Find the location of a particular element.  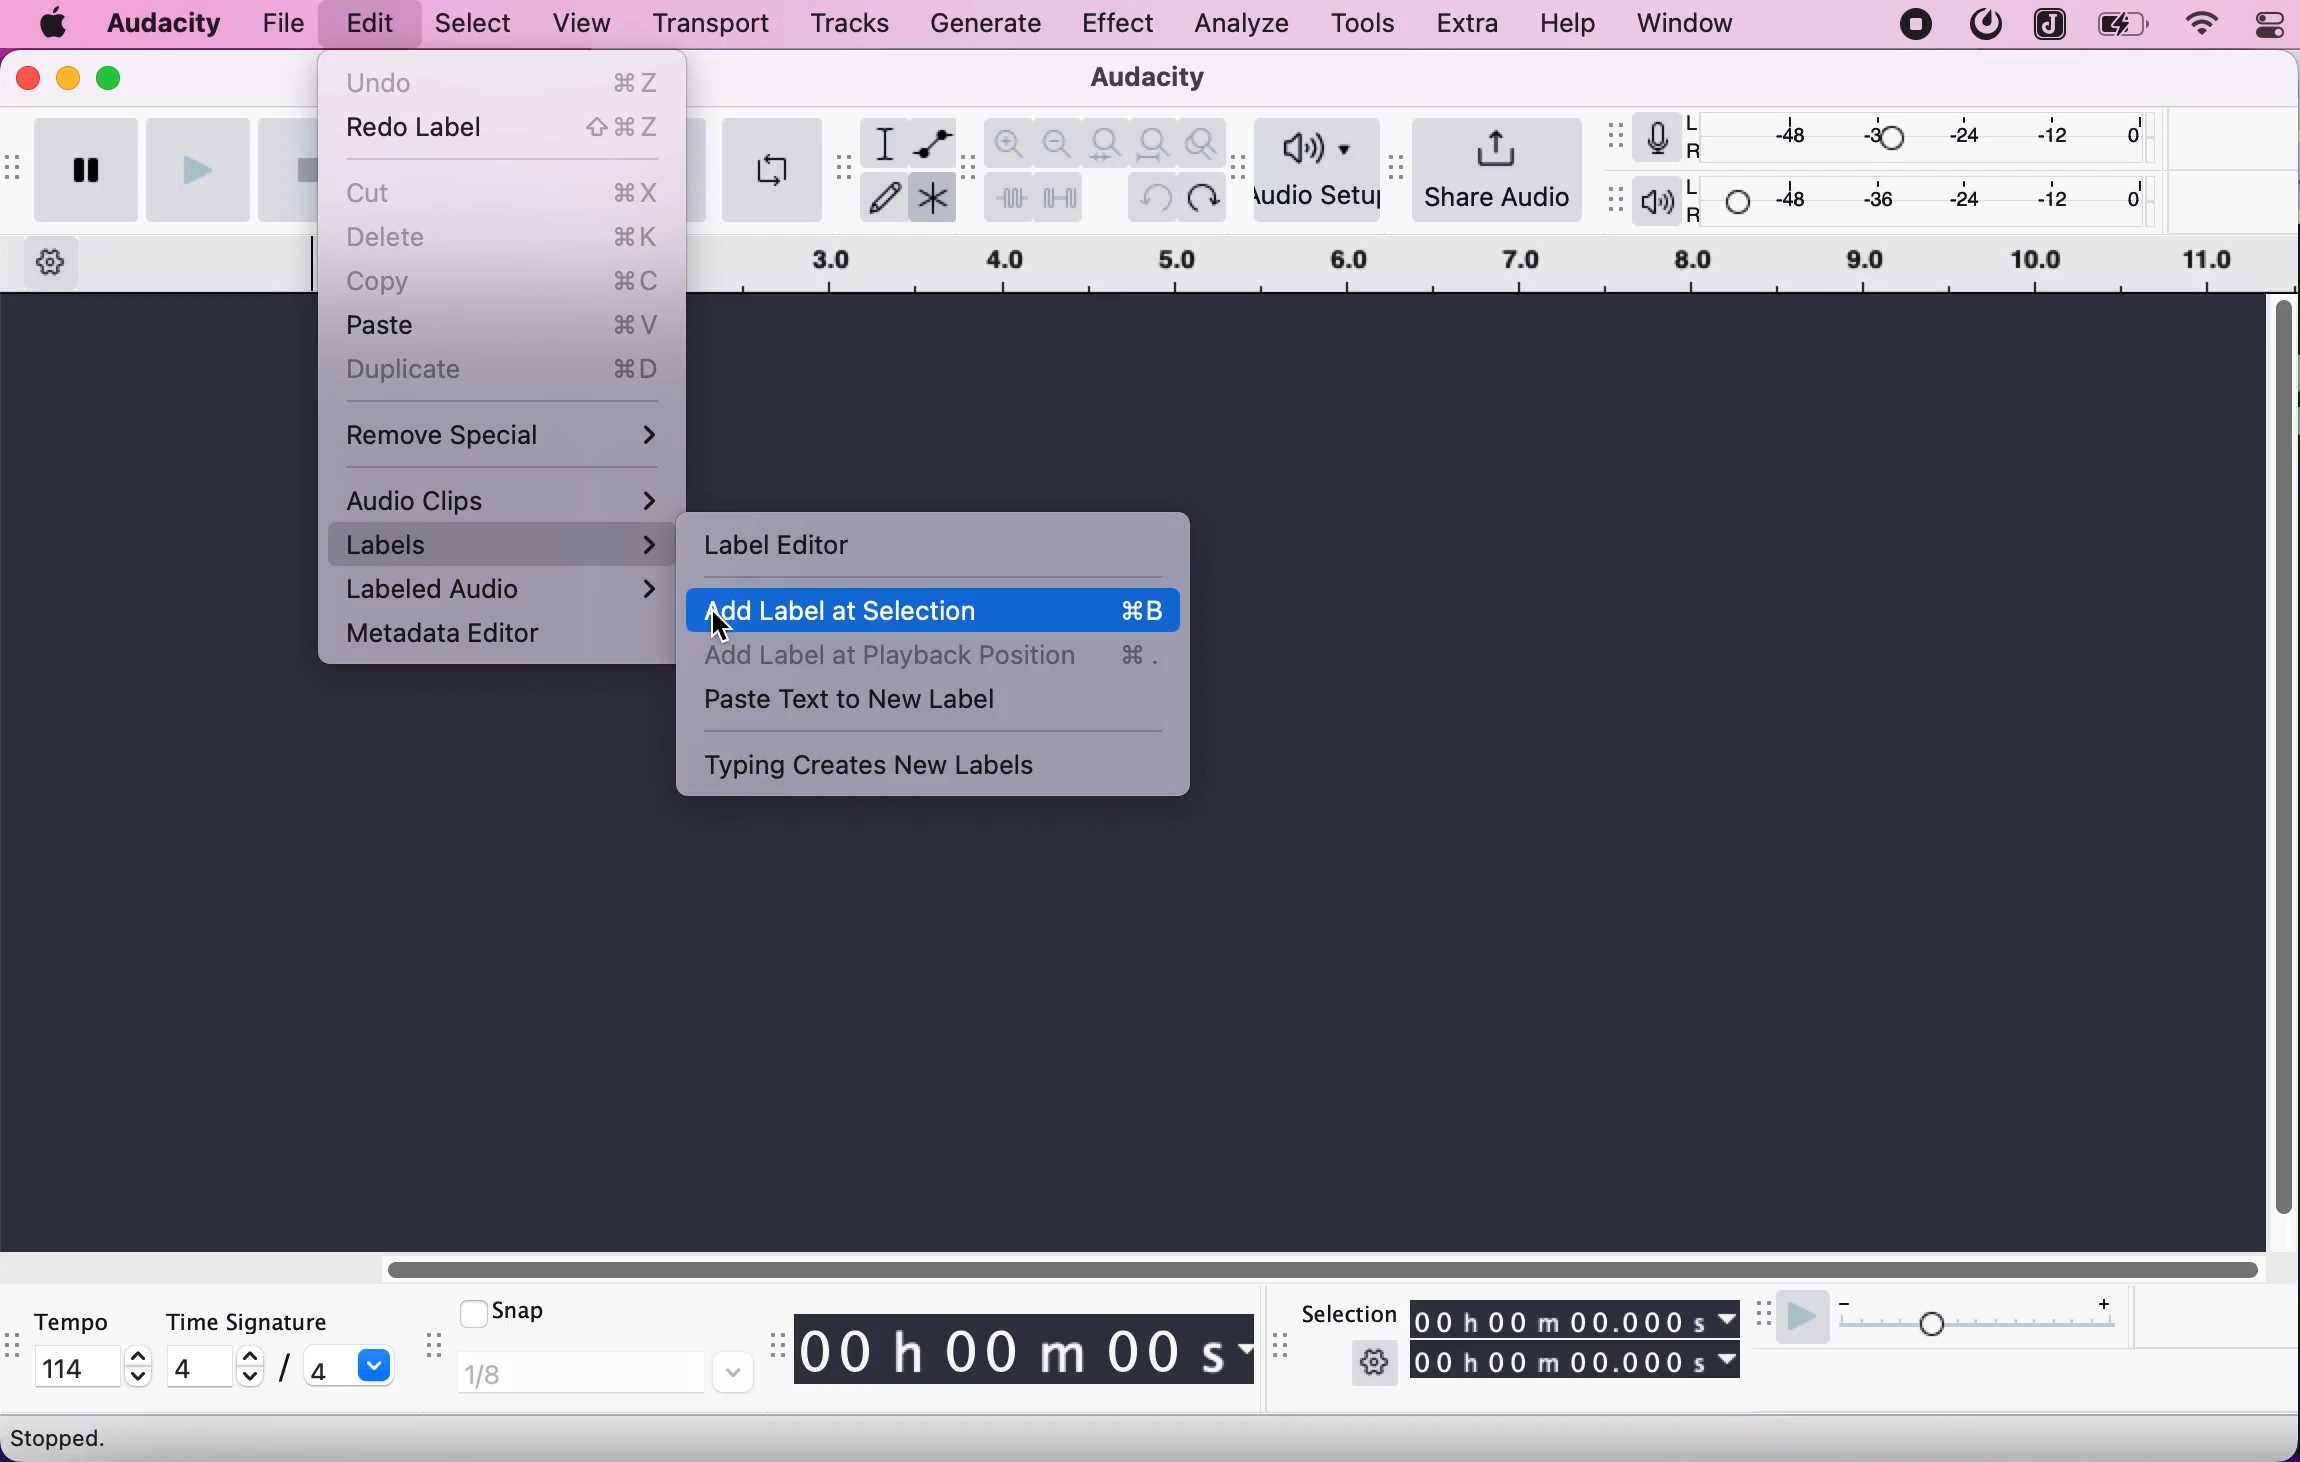

analyze is located at coordinates (1236, 25).